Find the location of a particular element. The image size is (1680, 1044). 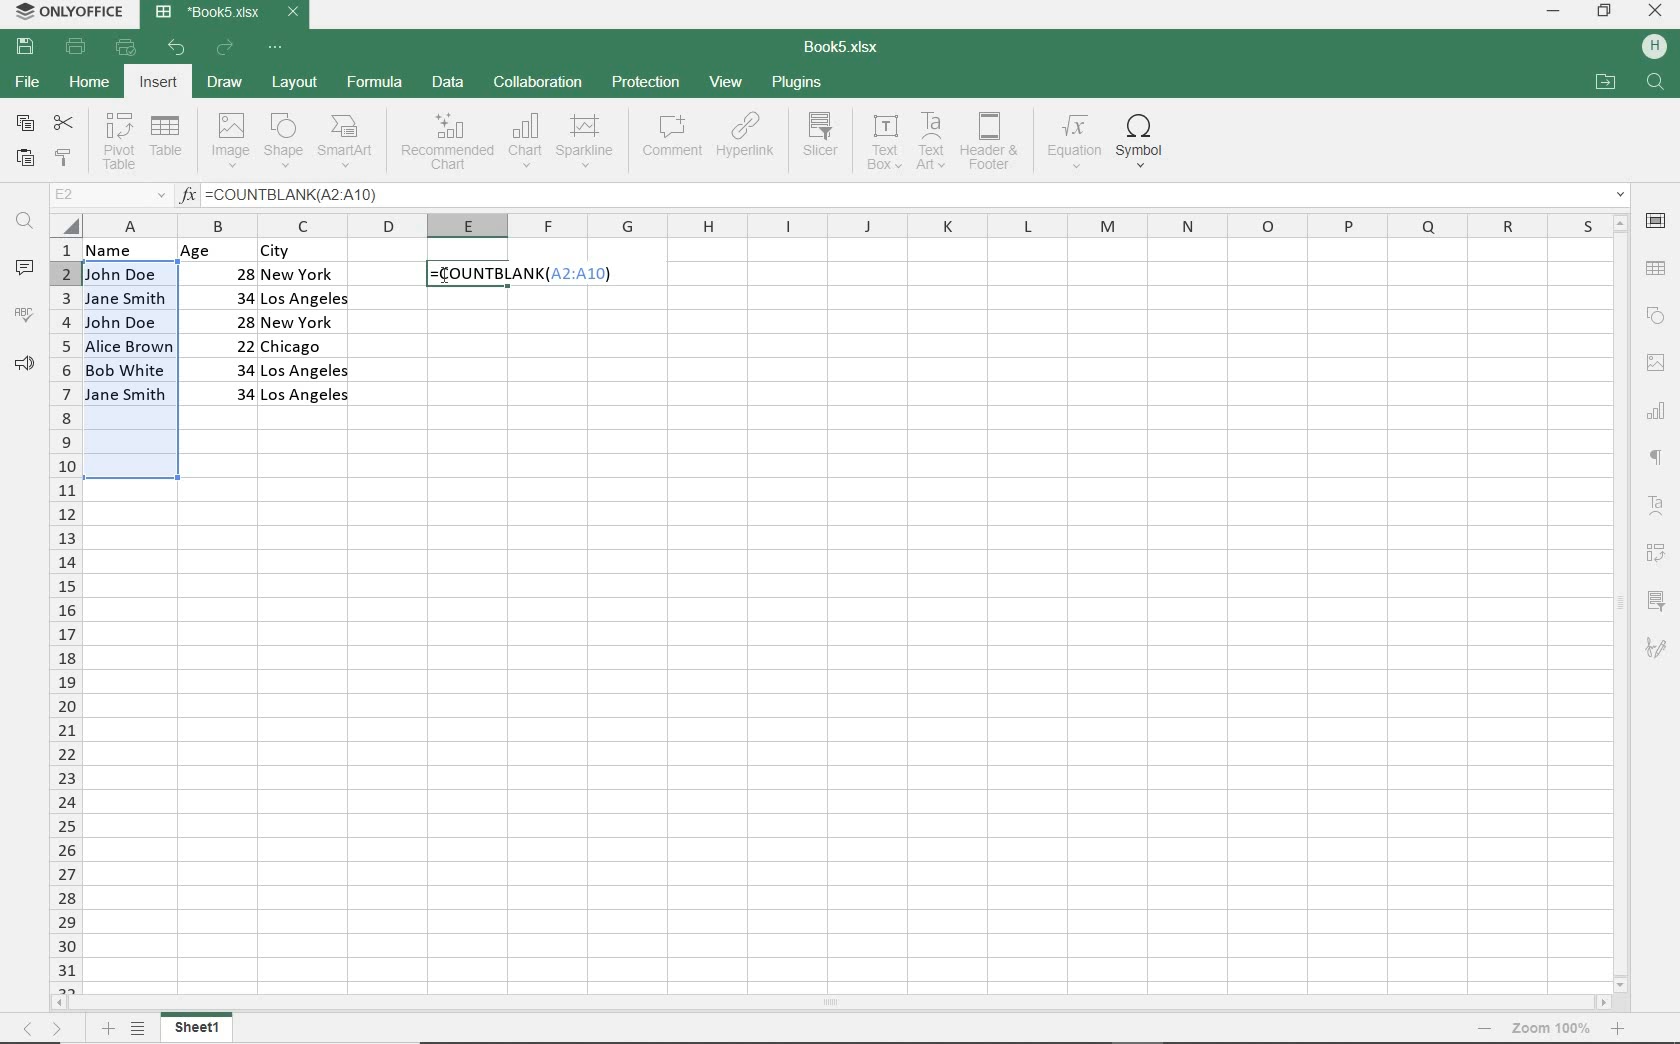

CURSOR is located at coordinates (446, 276).